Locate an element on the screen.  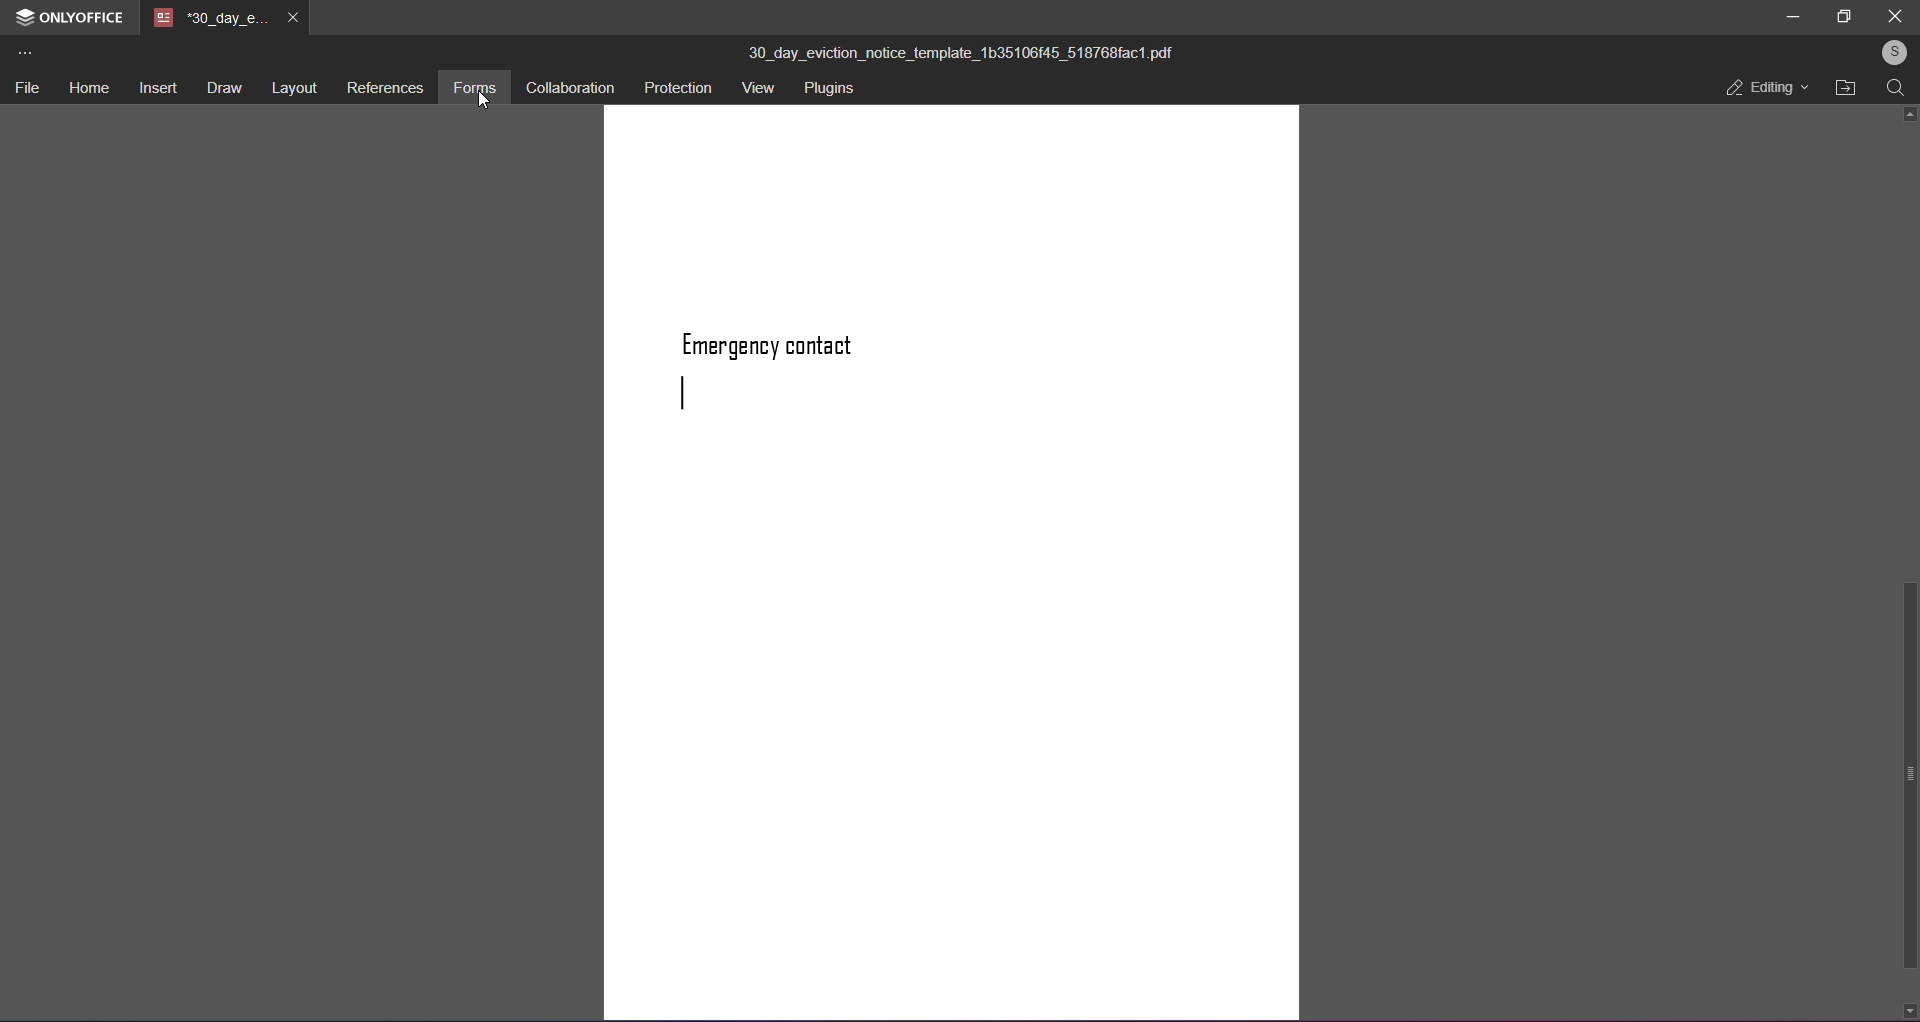
minimize is located at coordinates (1793, 16).